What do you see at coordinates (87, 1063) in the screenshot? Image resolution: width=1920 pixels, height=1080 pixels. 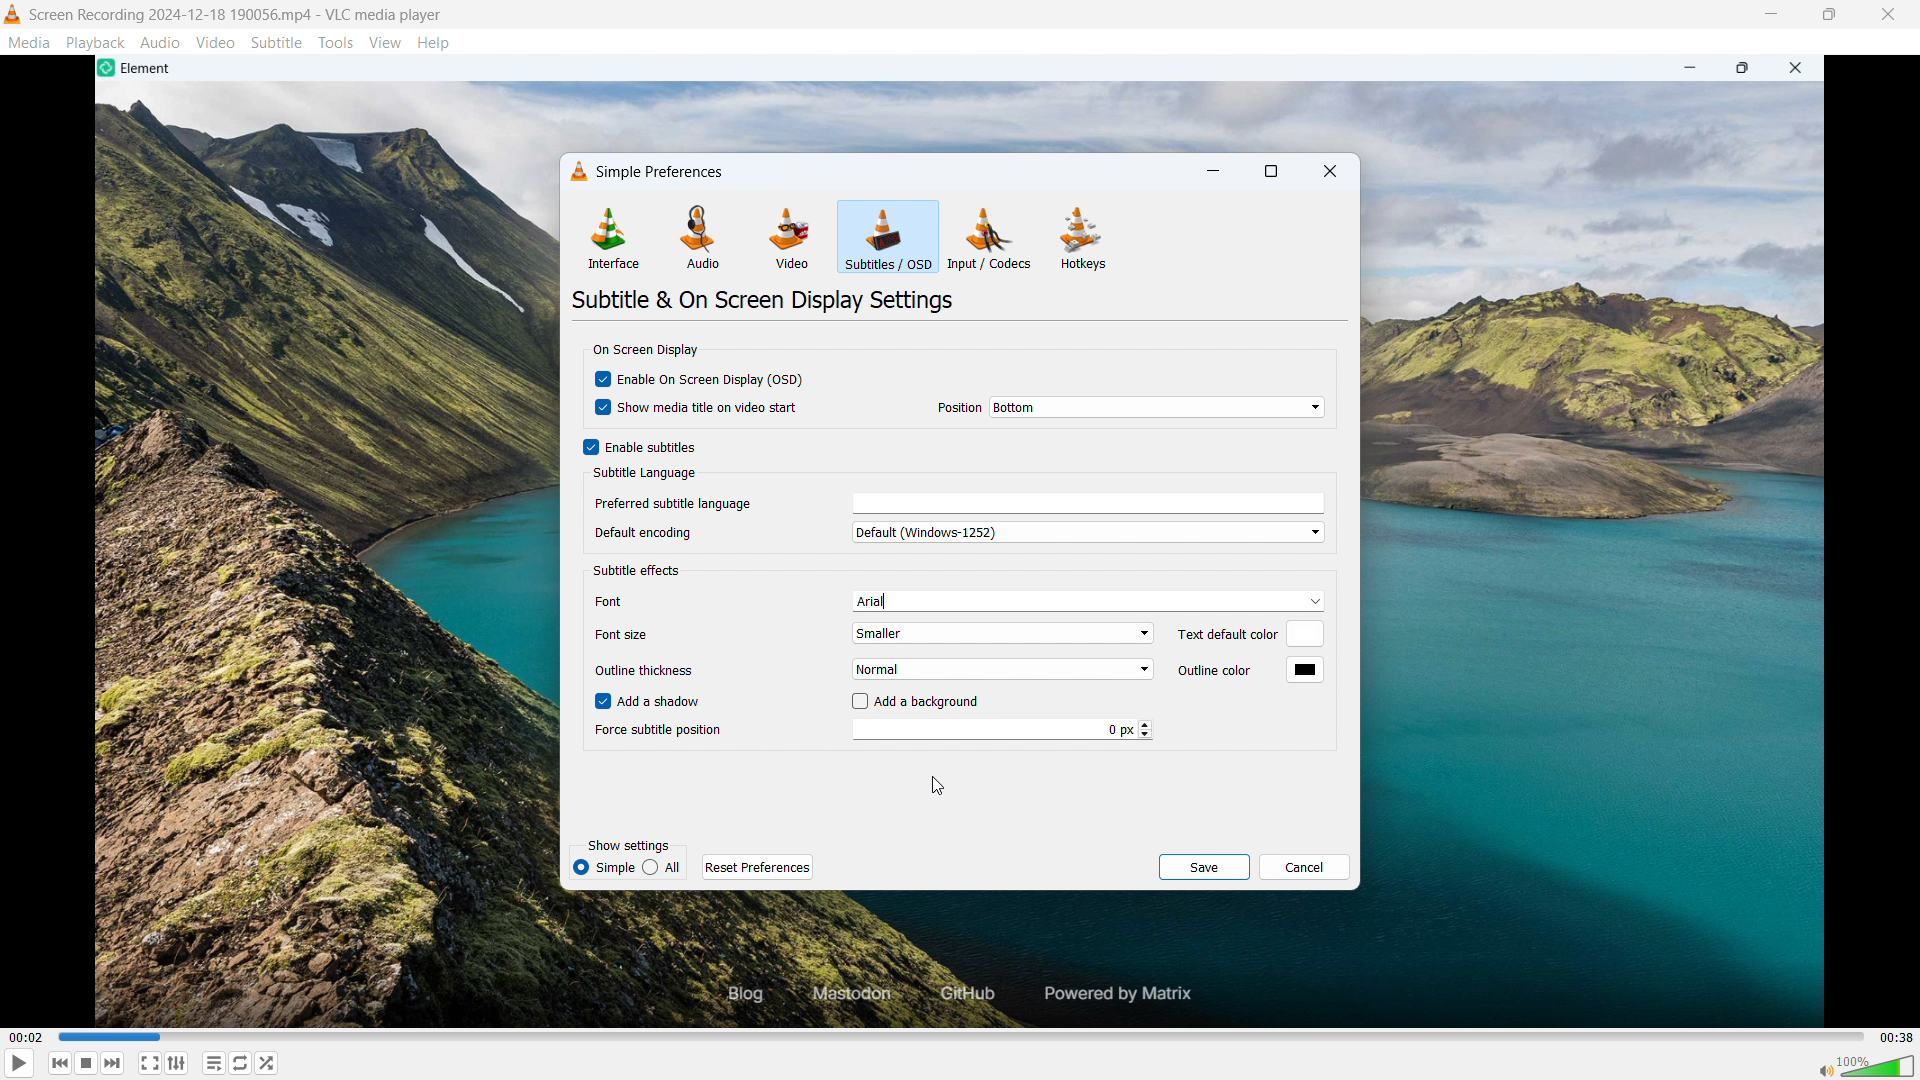 I see `stop playback` at bounding box center [87, 1063].